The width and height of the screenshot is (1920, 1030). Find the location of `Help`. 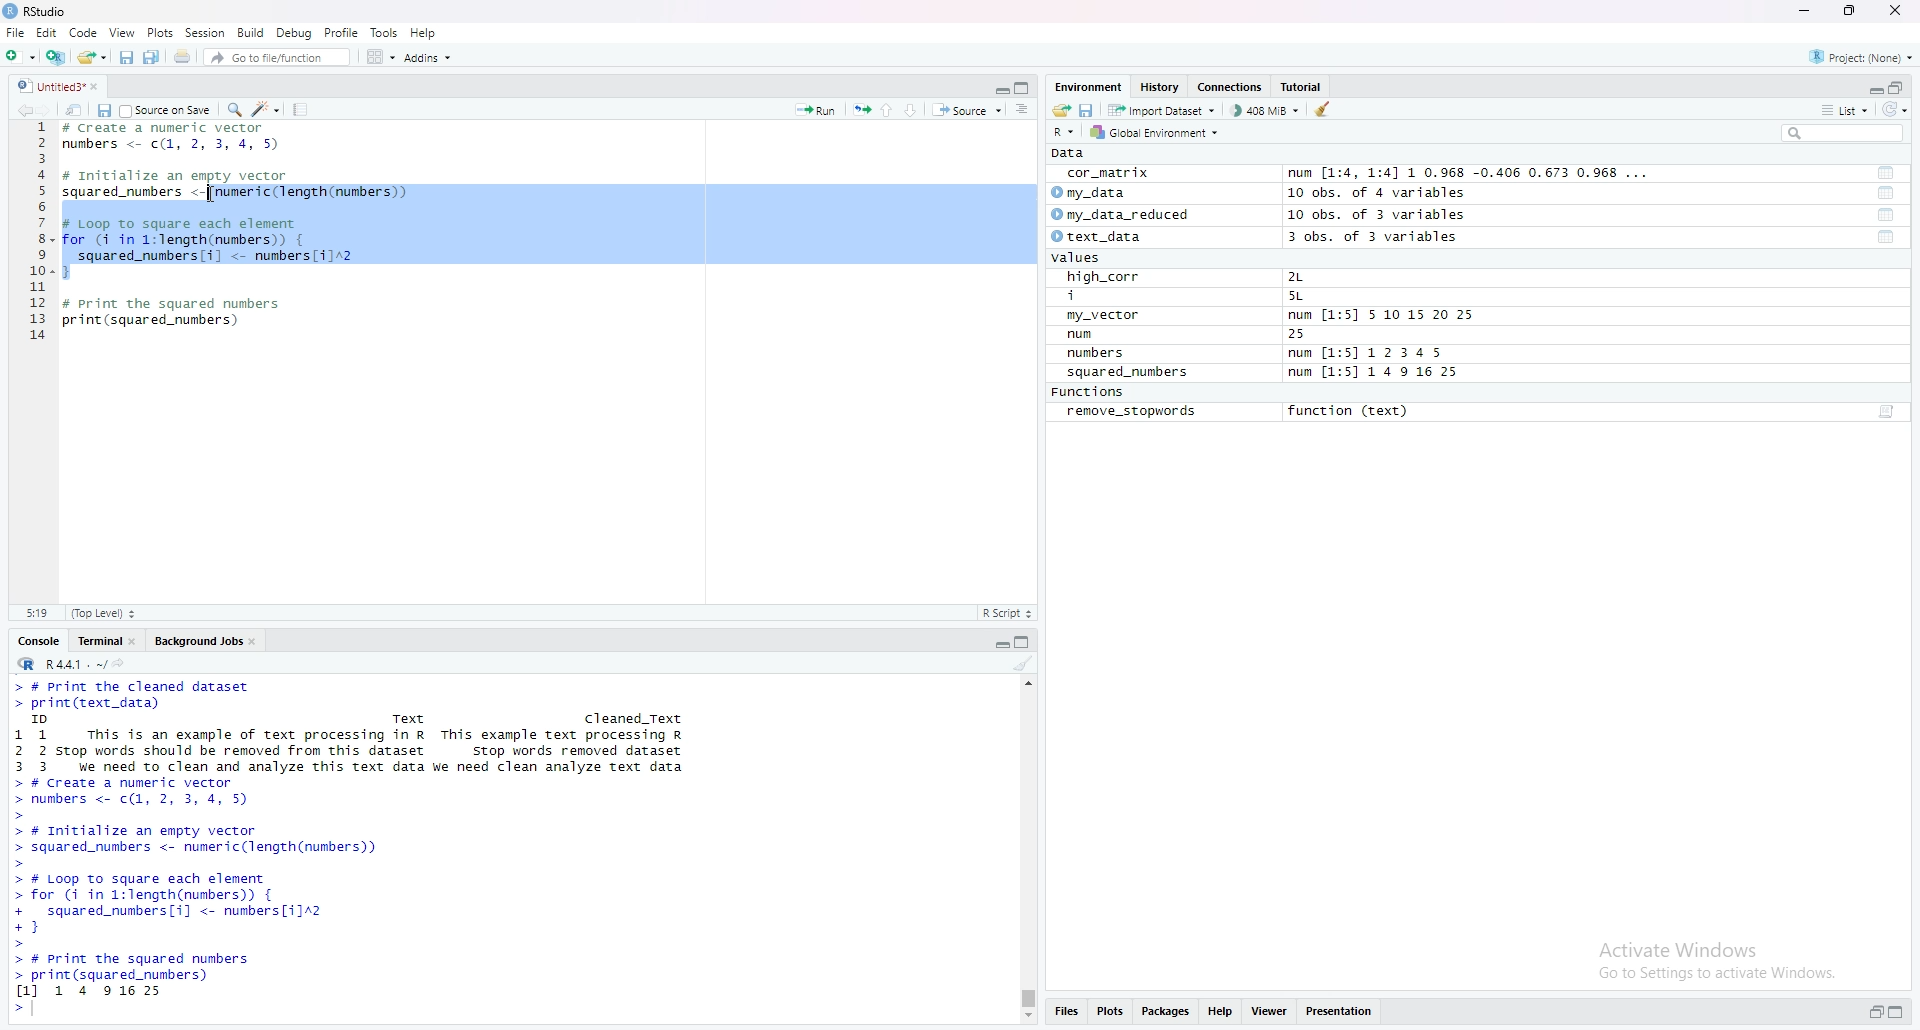

Help is located at coordinates (1221, 1013).